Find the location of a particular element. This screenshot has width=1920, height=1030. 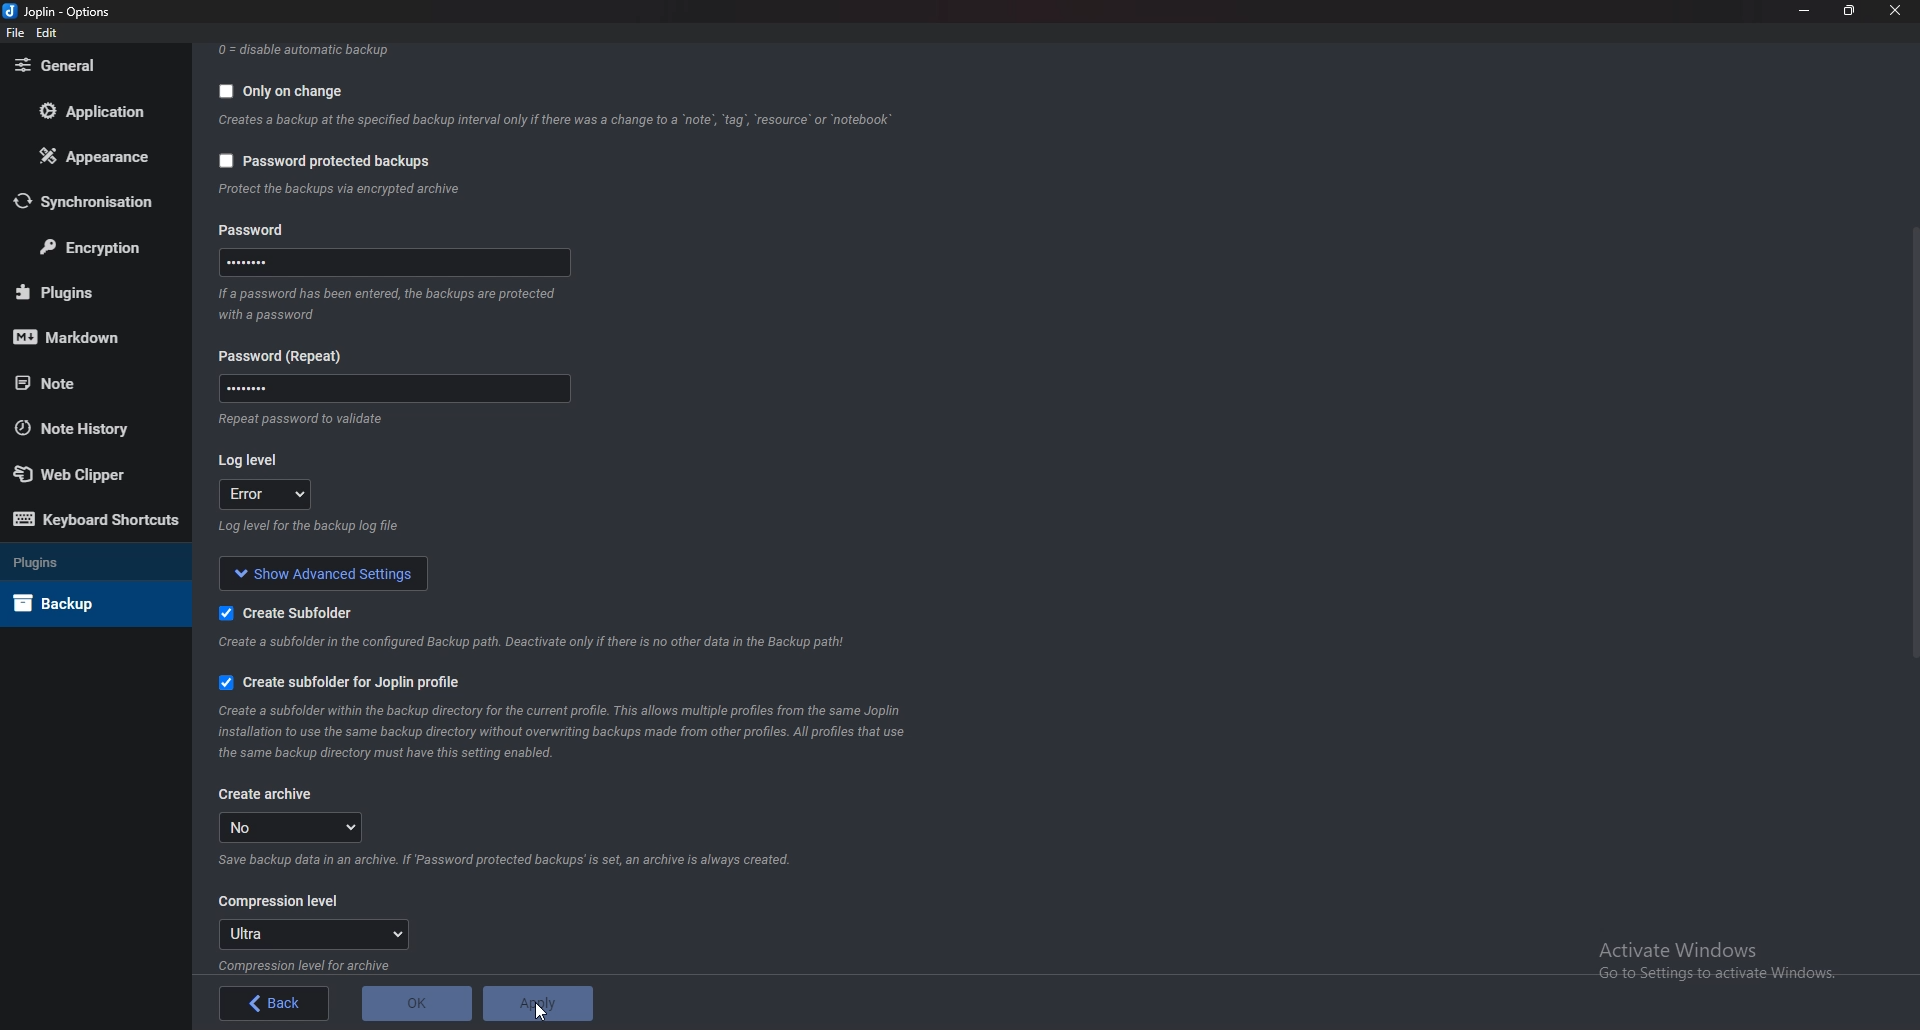

Minimize is located at coordinates (1807, 10).